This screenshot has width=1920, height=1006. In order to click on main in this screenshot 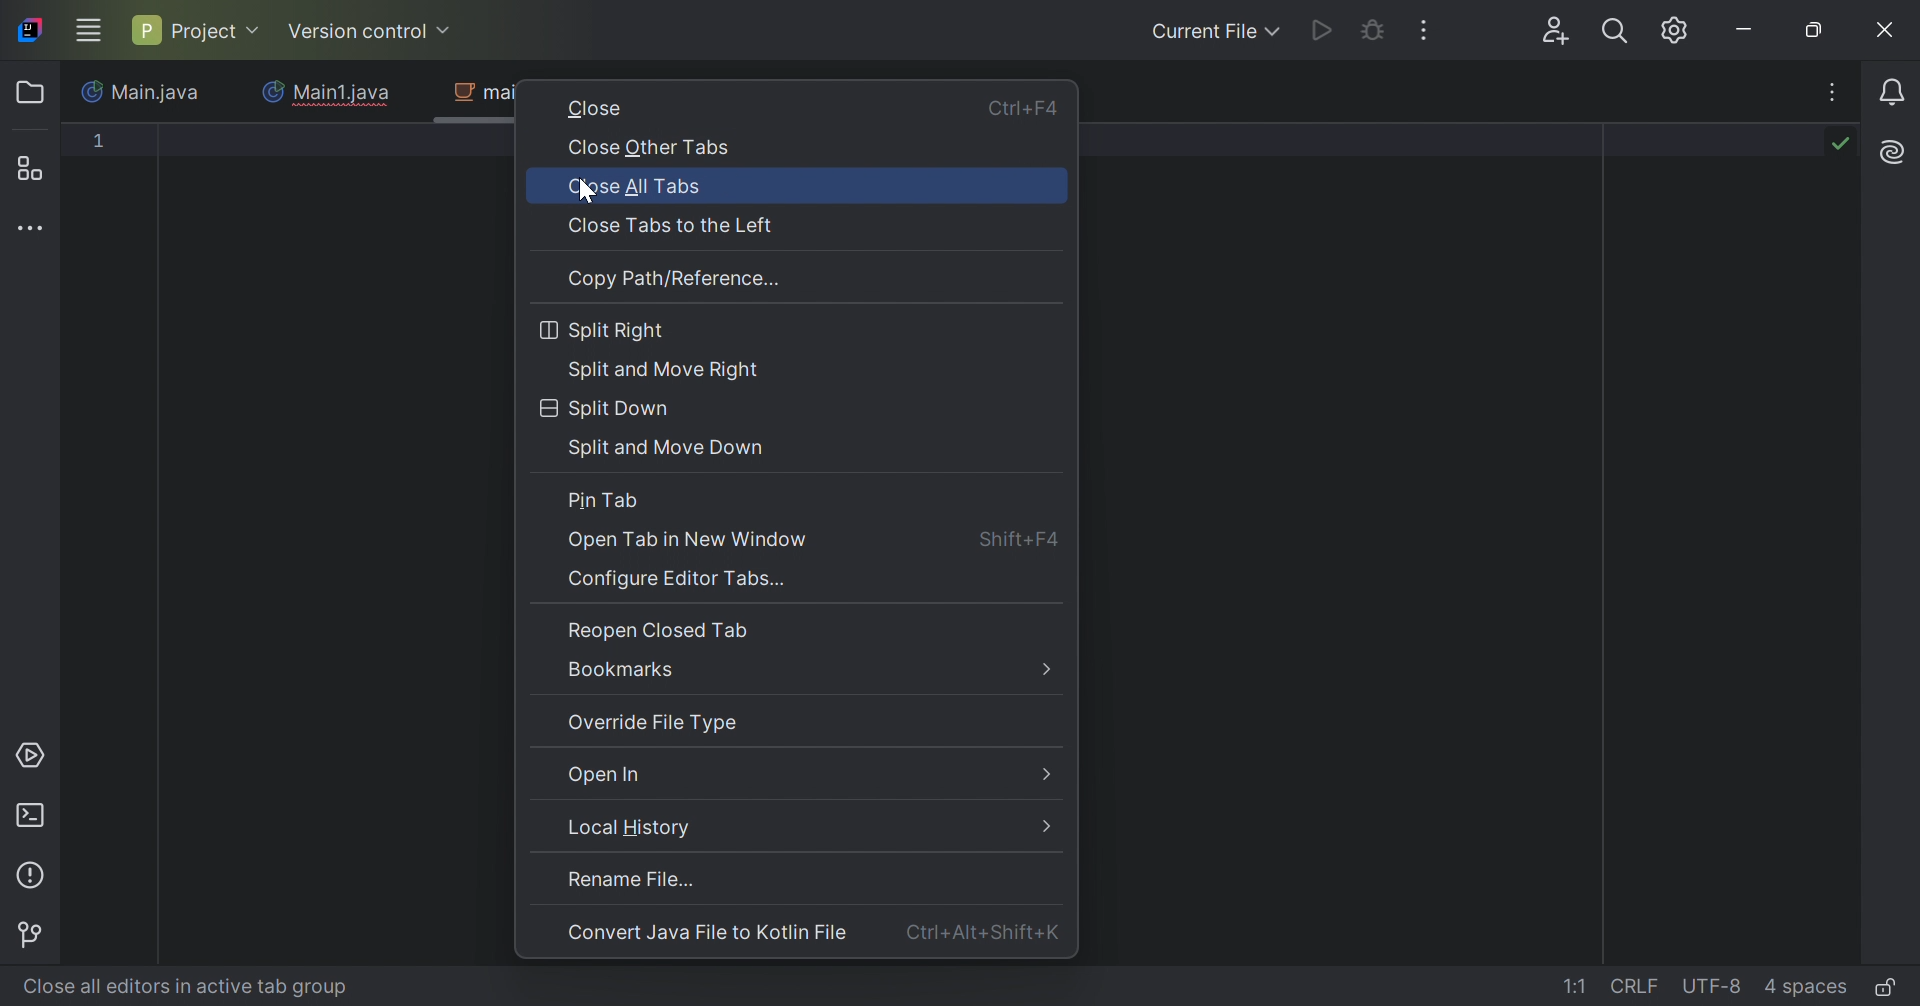, I will do `click(476, 101)`.